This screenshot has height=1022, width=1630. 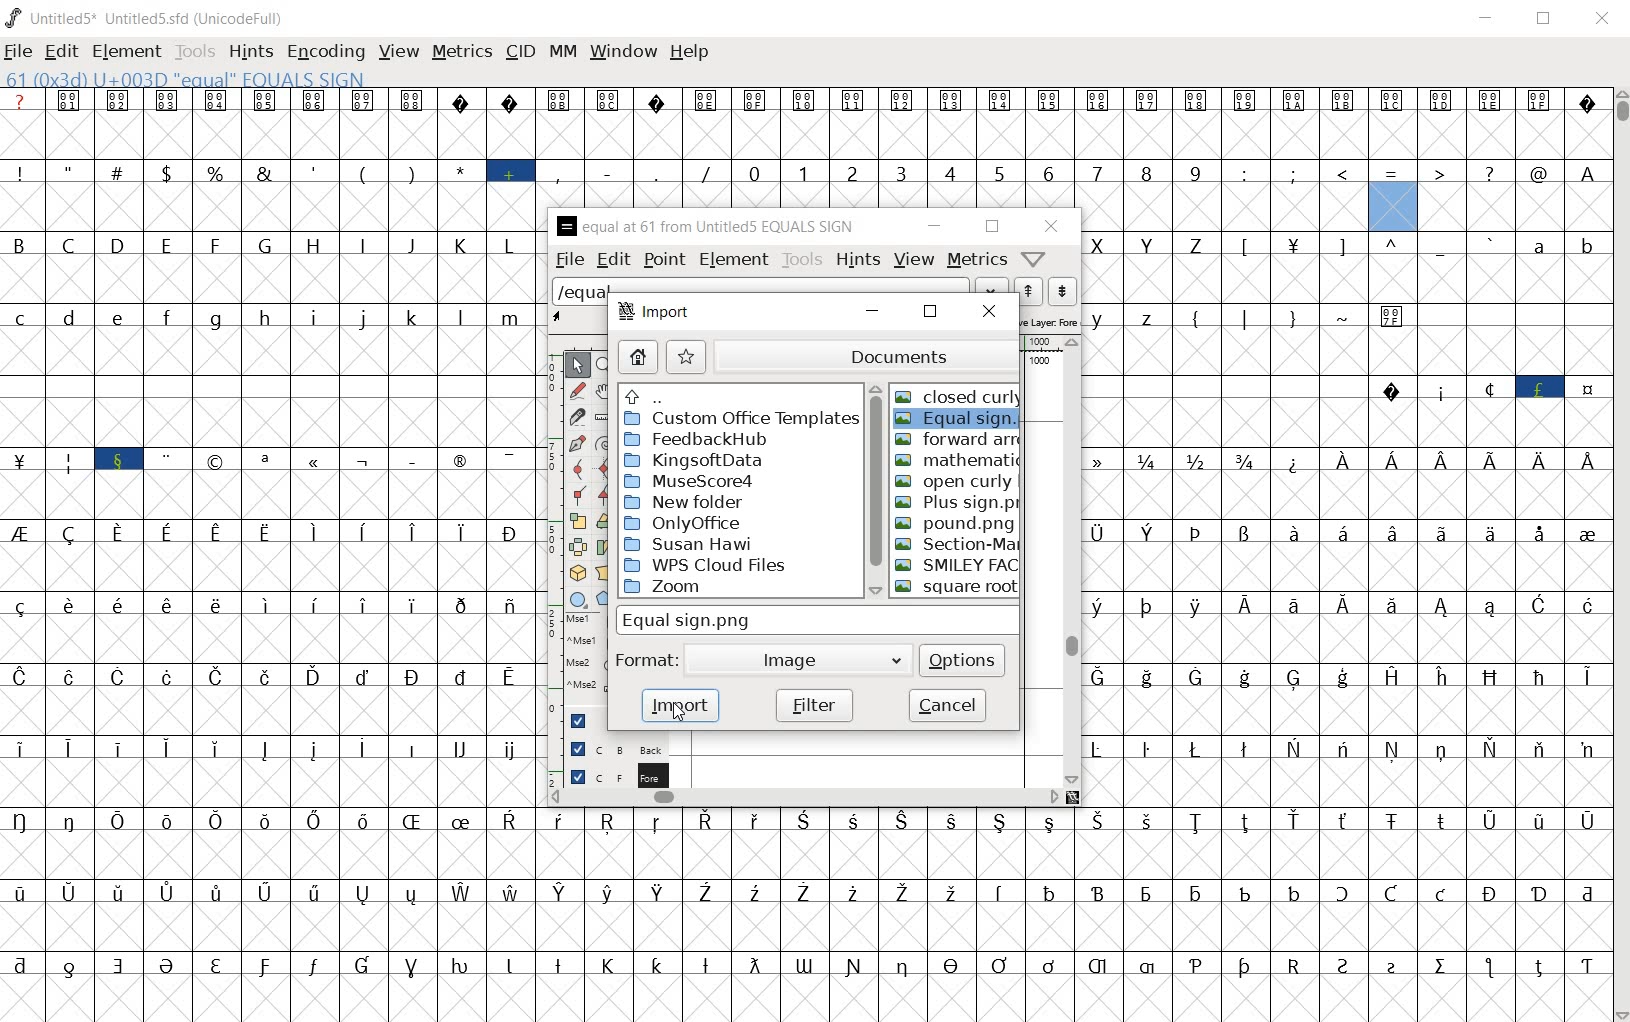 What do you see at coordinates (604, 391) in the screenshot?
I see `scroll by hand` at bounding box center [604, 391].